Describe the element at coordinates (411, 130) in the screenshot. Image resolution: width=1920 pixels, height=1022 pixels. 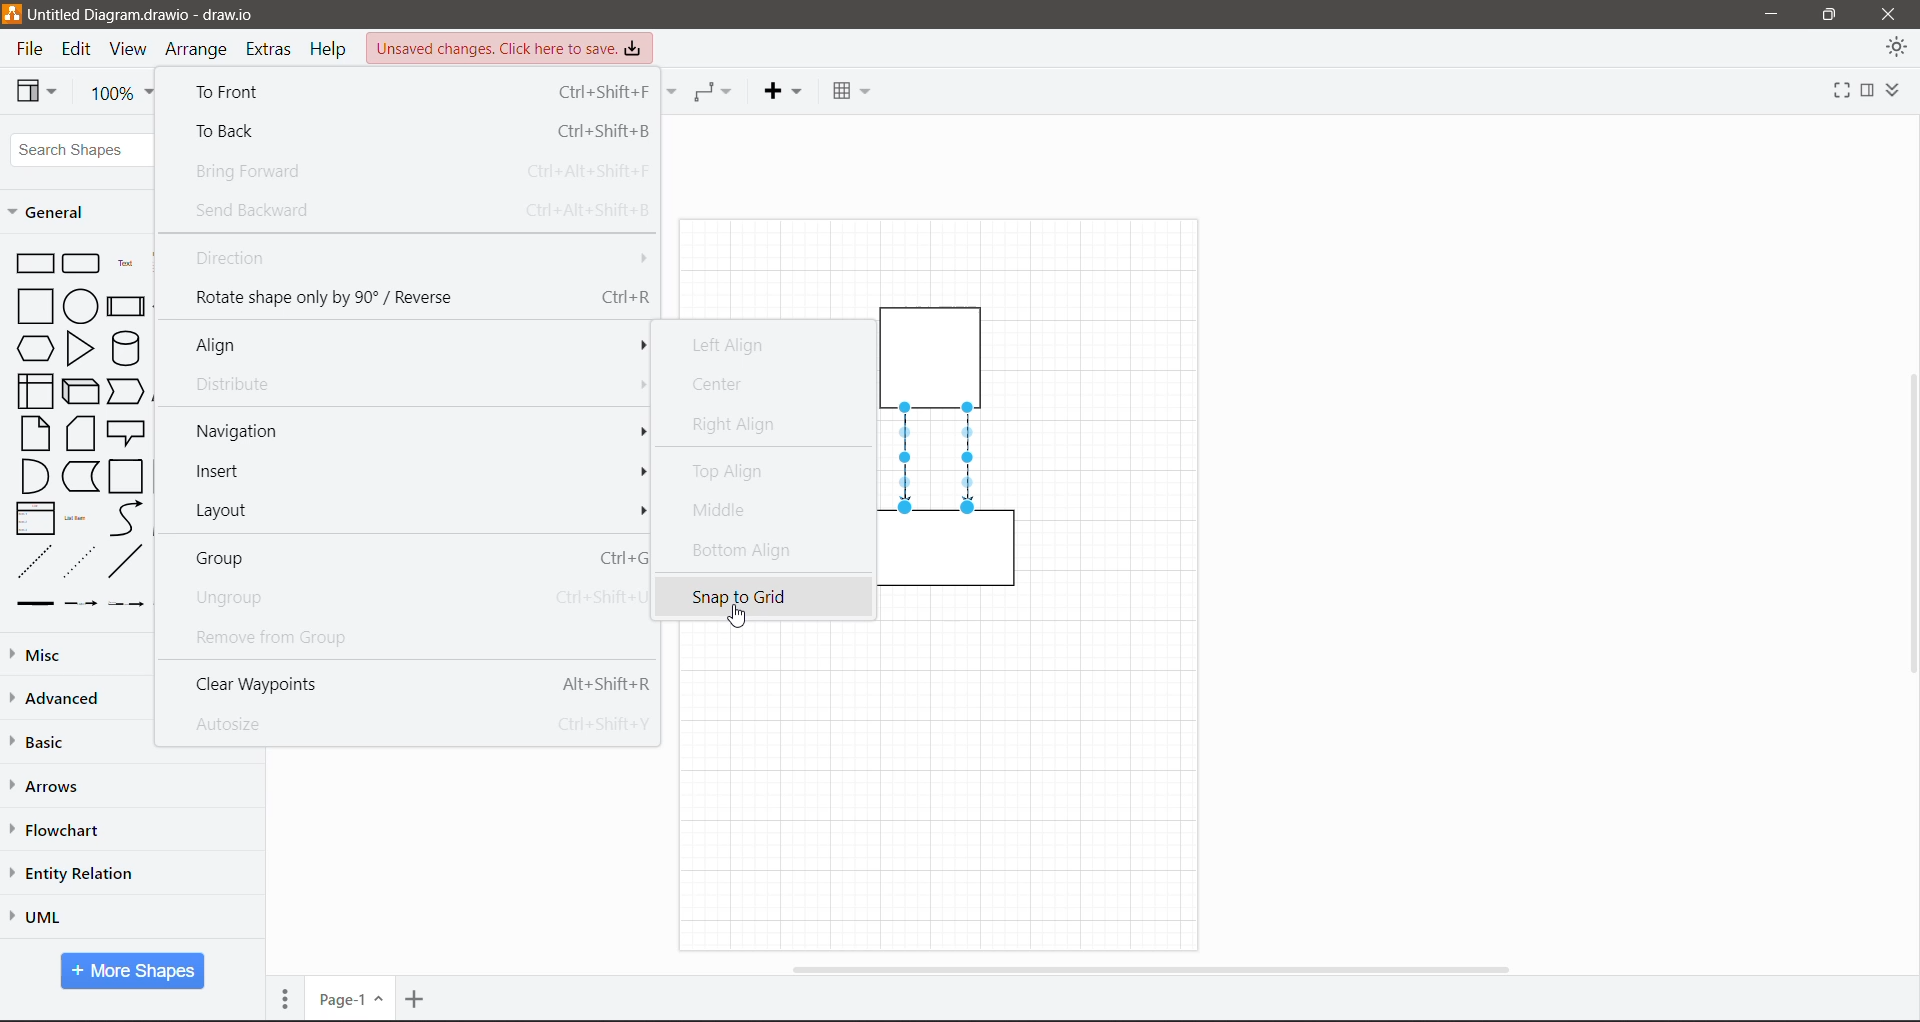
I see `To Back` at that location.